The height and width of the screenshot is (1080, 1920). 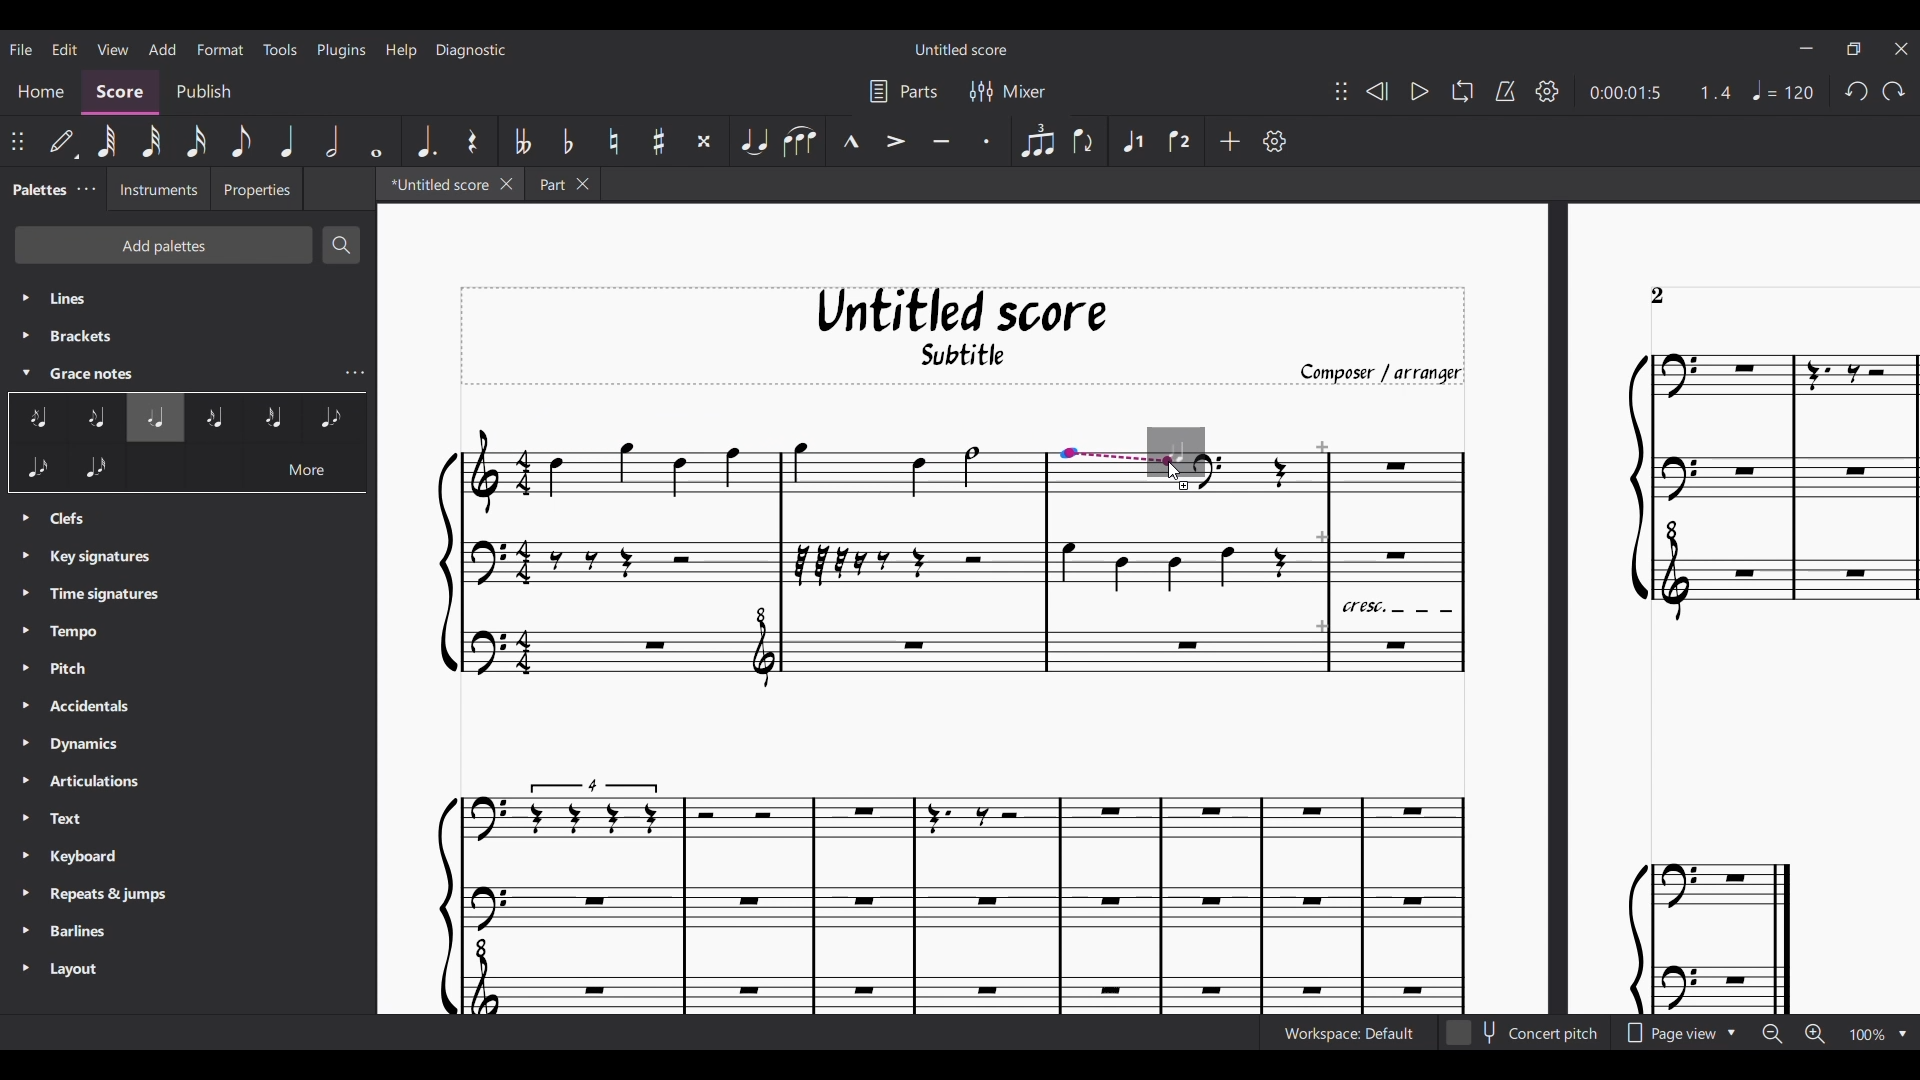 I want to click on Looping playback, so click(x=1462, y=91).